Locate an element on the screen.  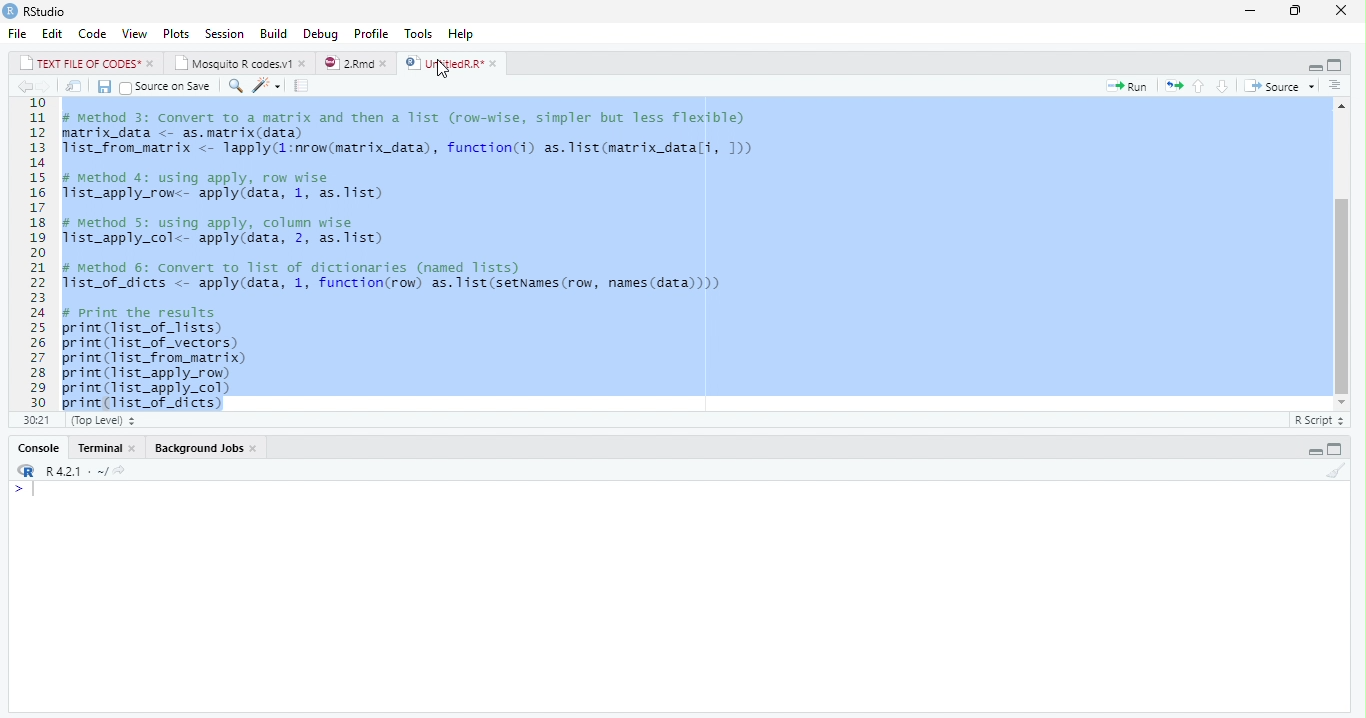
File is located at coordinates (20, 33).